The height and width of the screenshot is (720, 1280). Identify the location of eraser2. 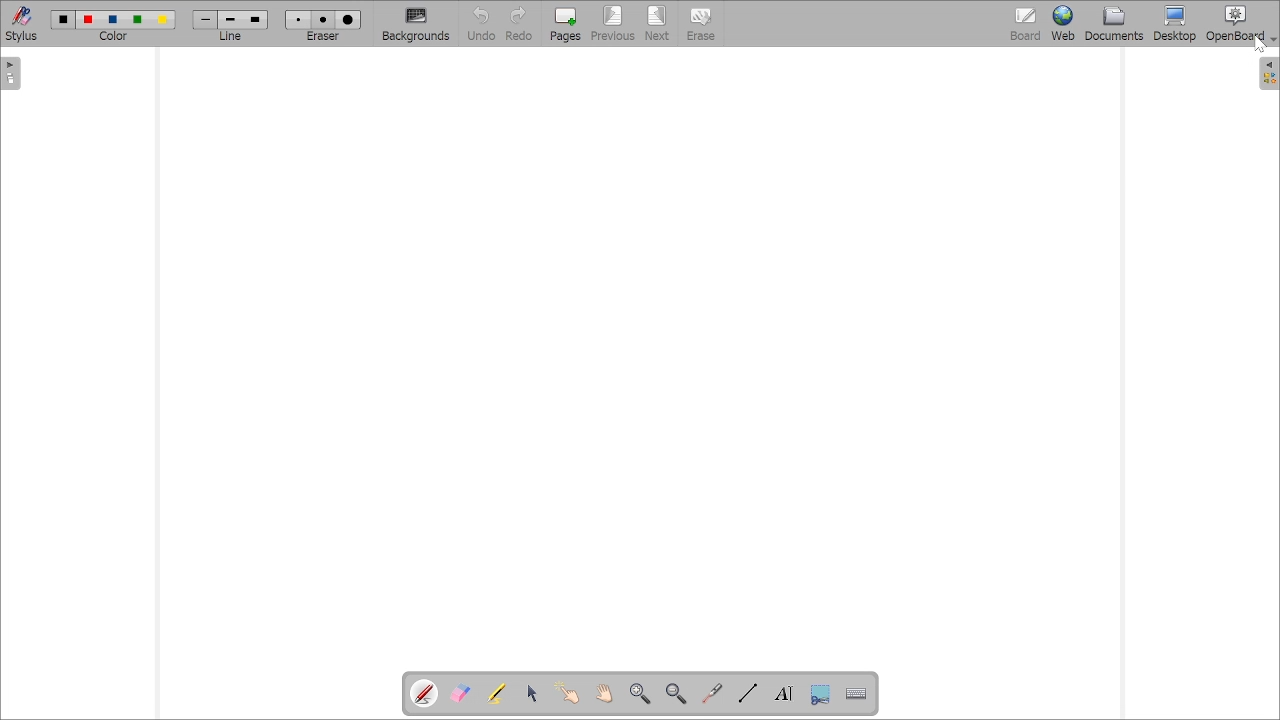
(325, 19).